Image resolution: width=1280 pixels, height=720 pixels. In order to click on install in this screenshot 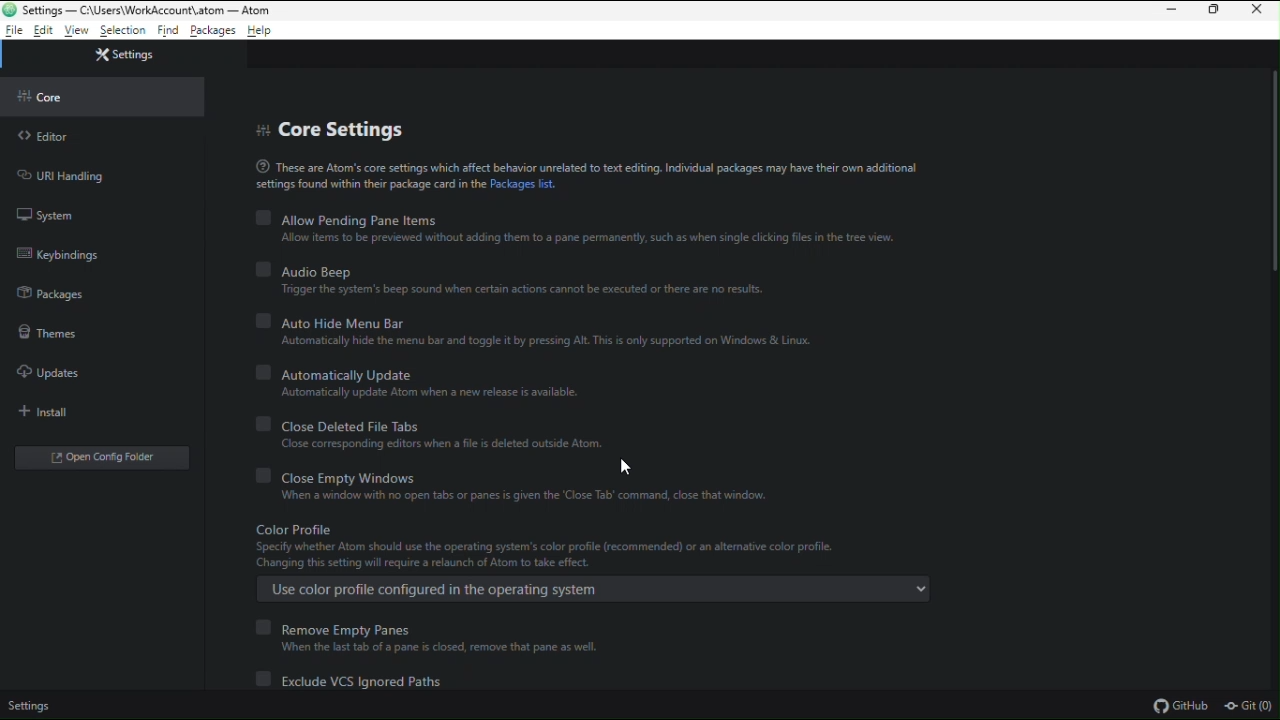, I will do `click(50, 413)`.